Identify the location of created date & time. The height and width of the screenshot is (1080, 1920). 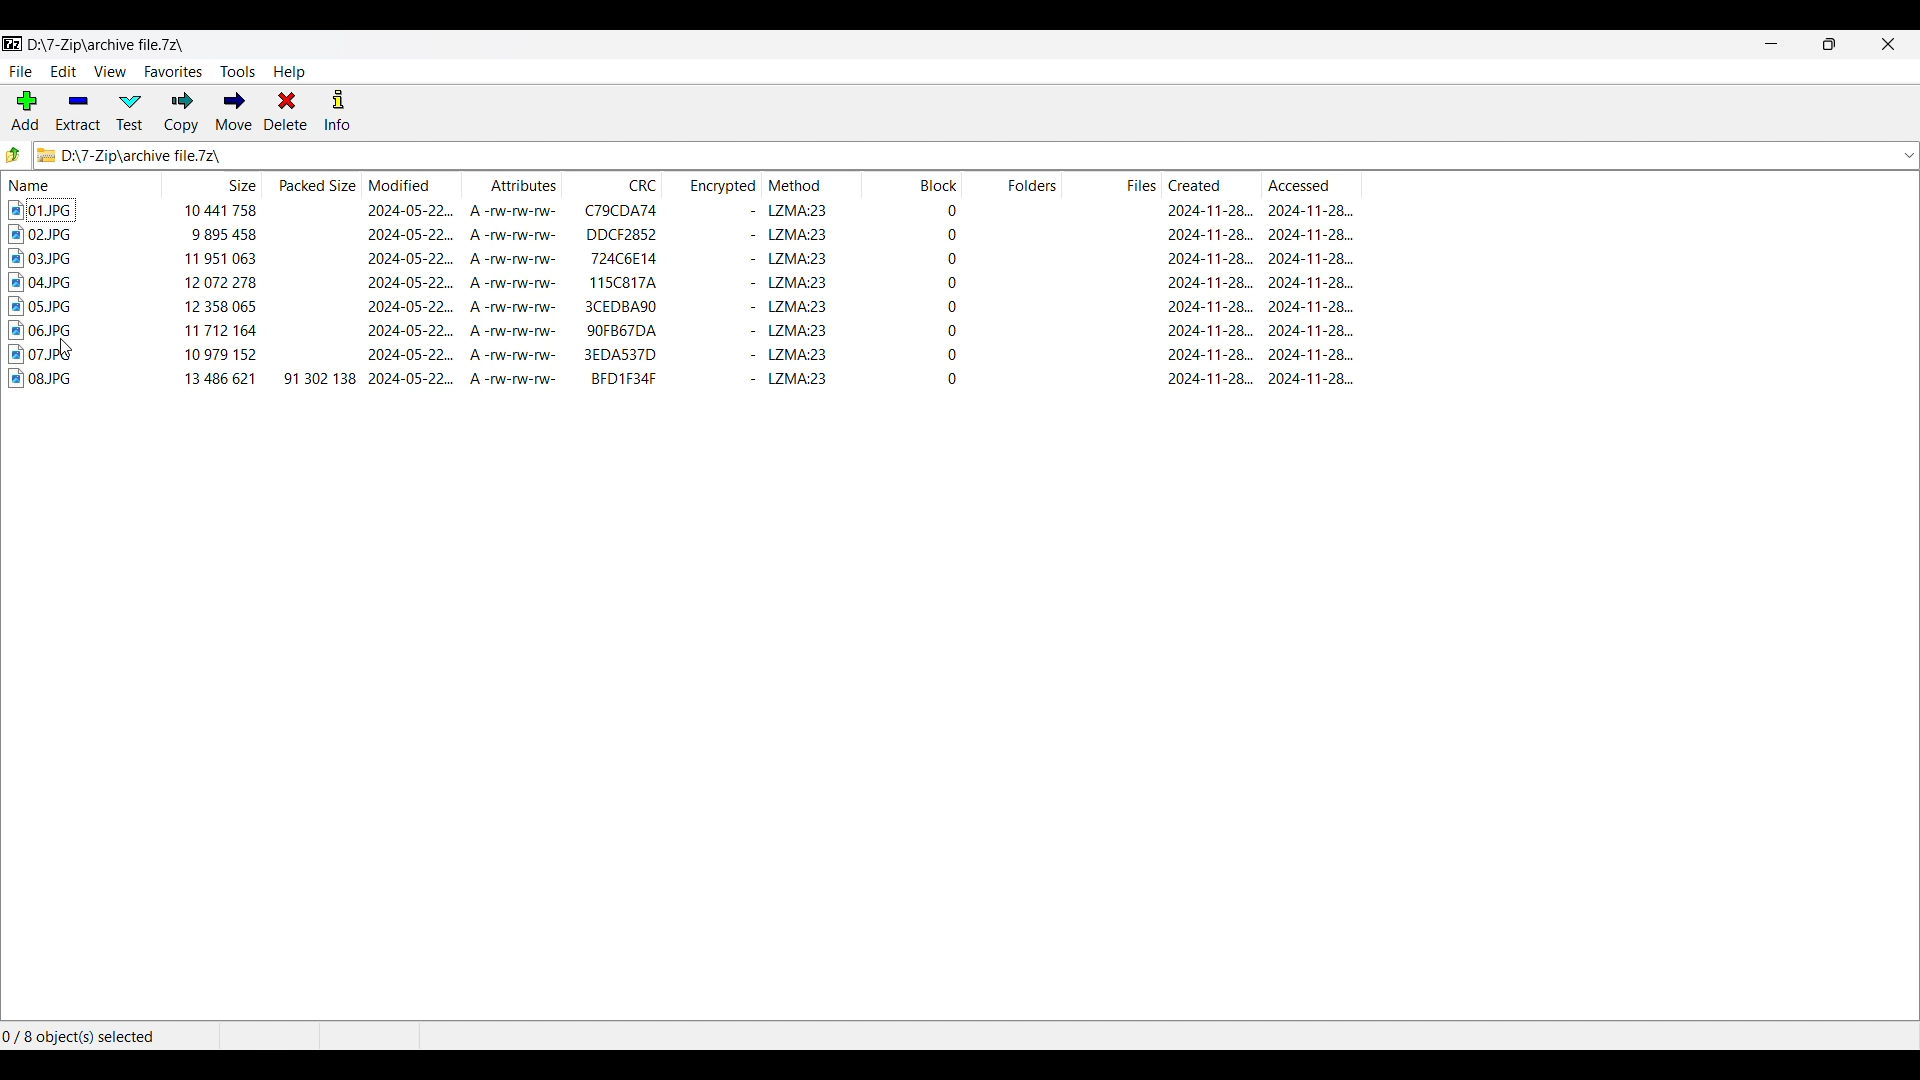
(1209, 378).